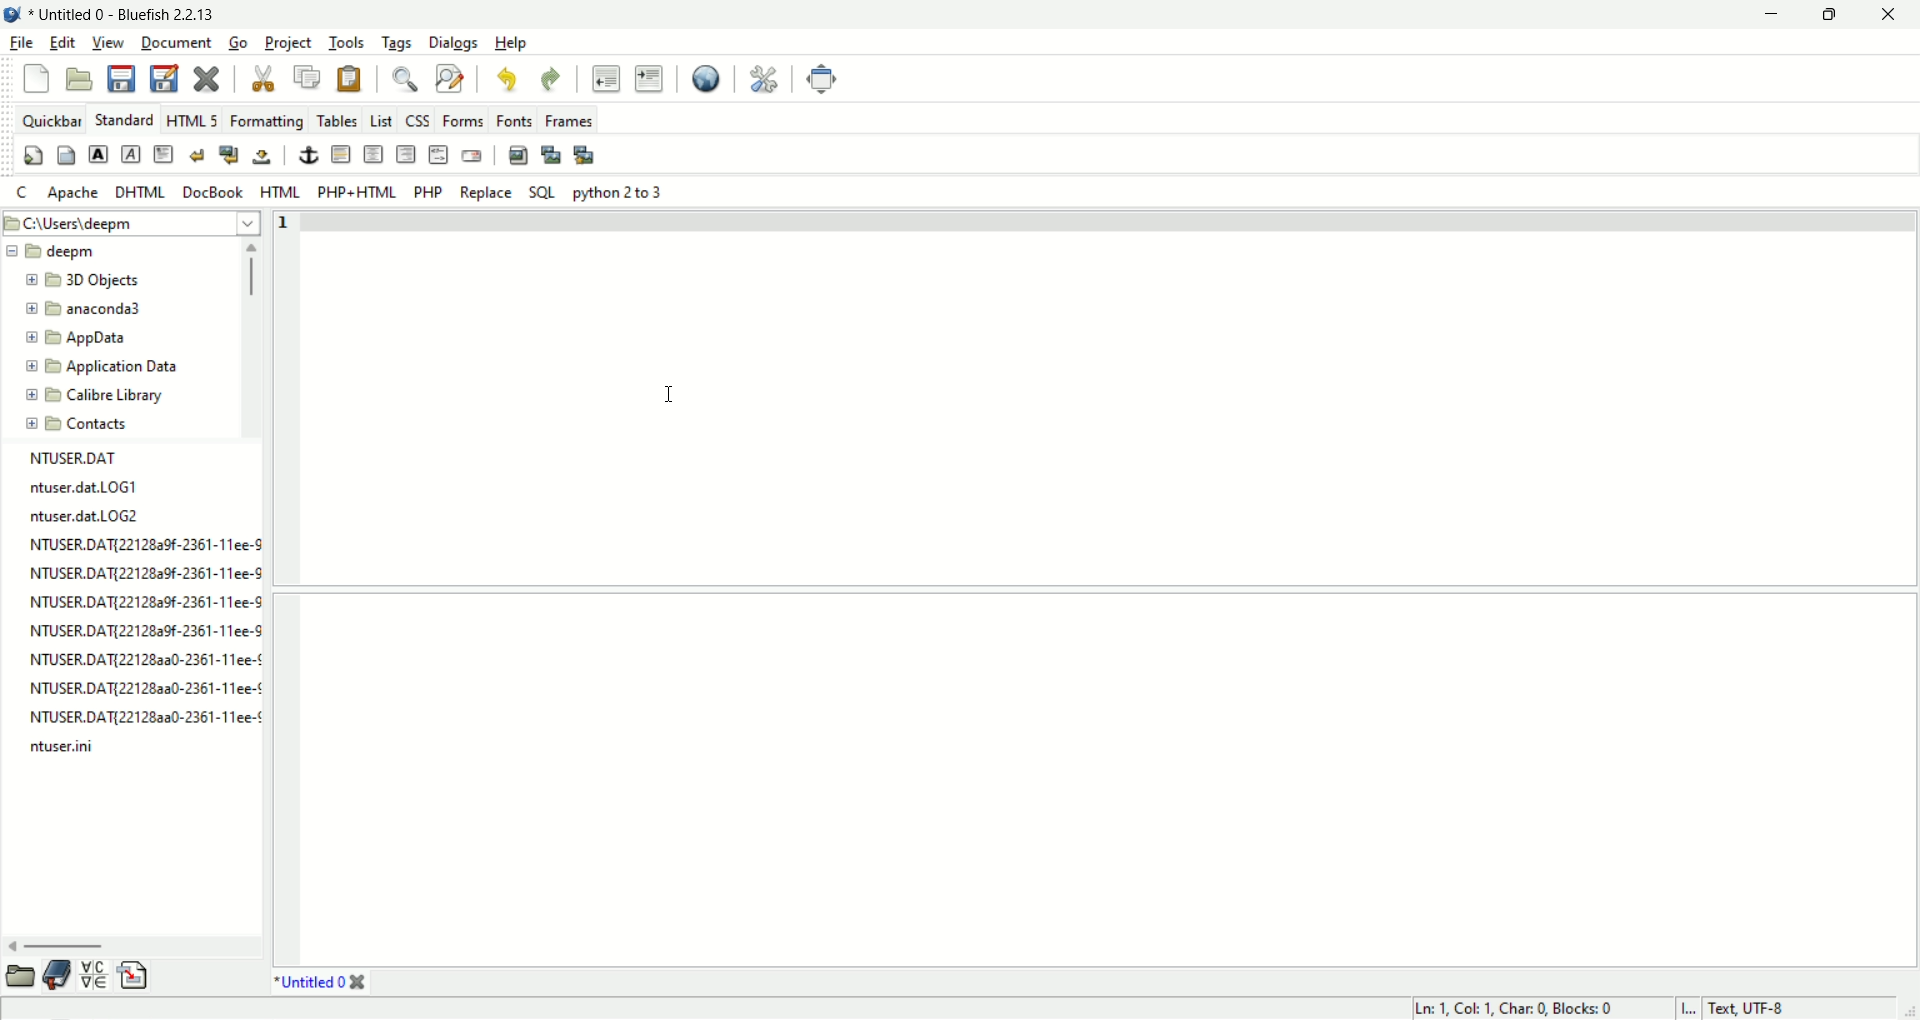  What do you see at coordinates (133, 978) in the screenshot?
I see `snippets` at bounding box center [133, 978].